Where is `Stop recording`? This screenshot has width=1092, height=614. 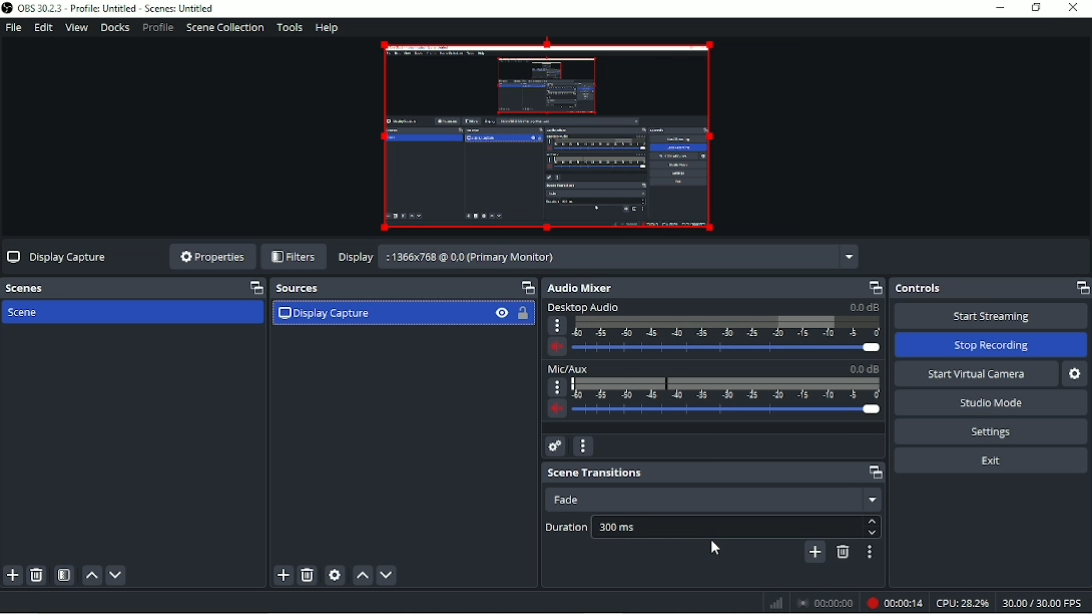
Stop recording is located at coordinates (995, 344).